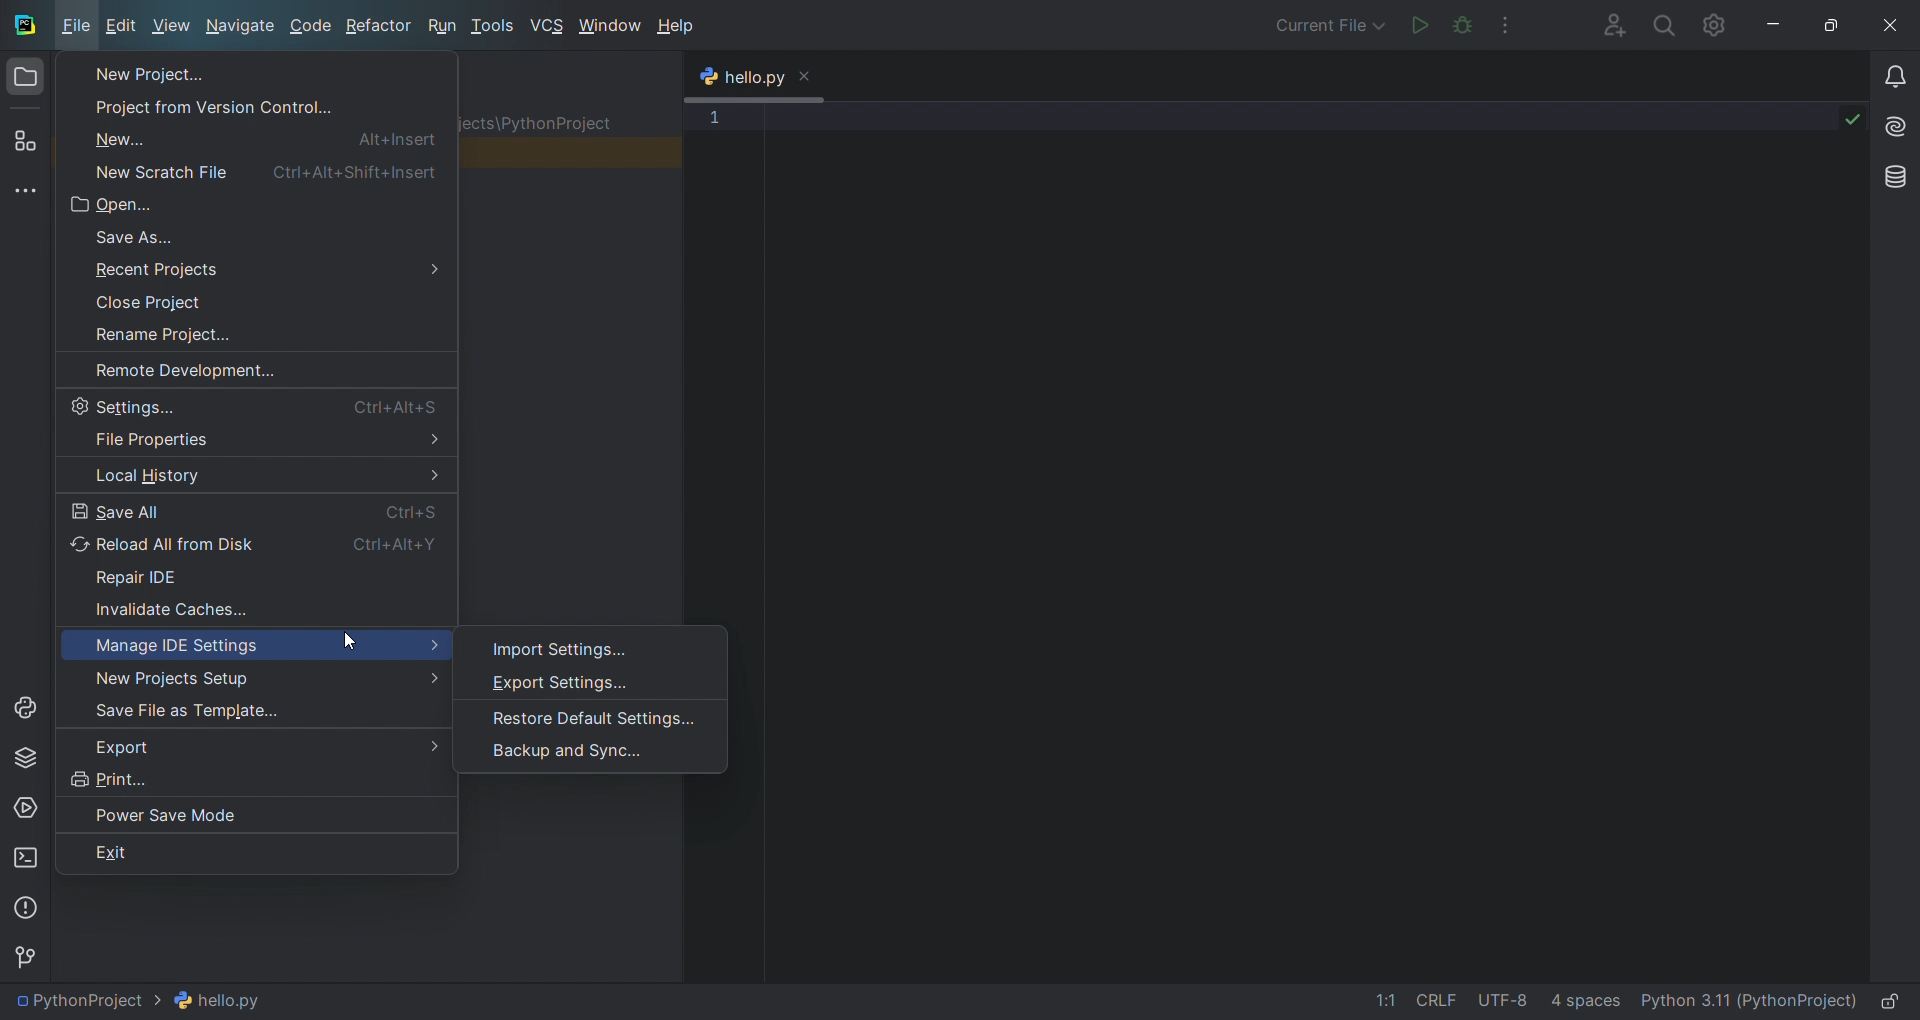  I want to click on run, so click(443, 26).